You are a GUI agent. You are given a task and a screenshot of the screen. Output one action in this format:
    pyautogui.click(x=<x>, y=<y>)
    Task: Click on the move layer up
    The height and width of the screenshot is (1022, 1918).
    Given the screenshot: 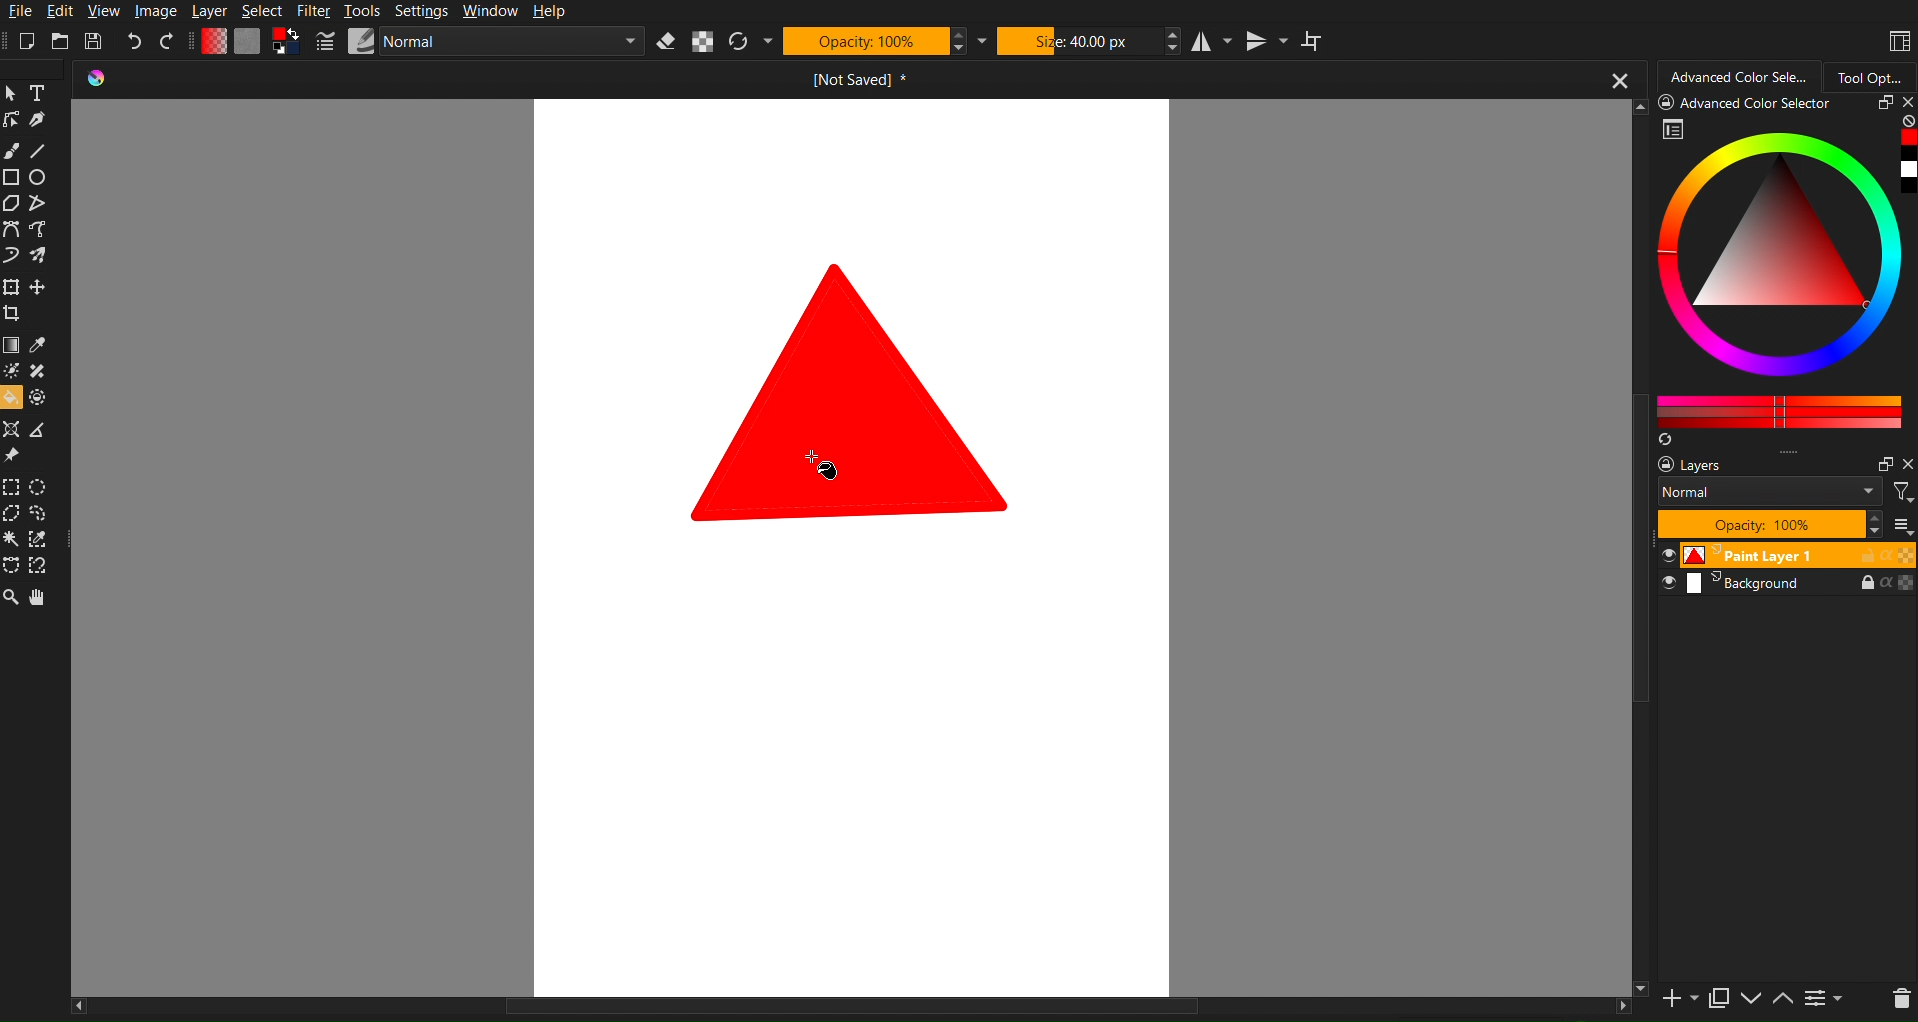 What is the action you would take?
    pyautogui.click(x=1787, y=1000)
    